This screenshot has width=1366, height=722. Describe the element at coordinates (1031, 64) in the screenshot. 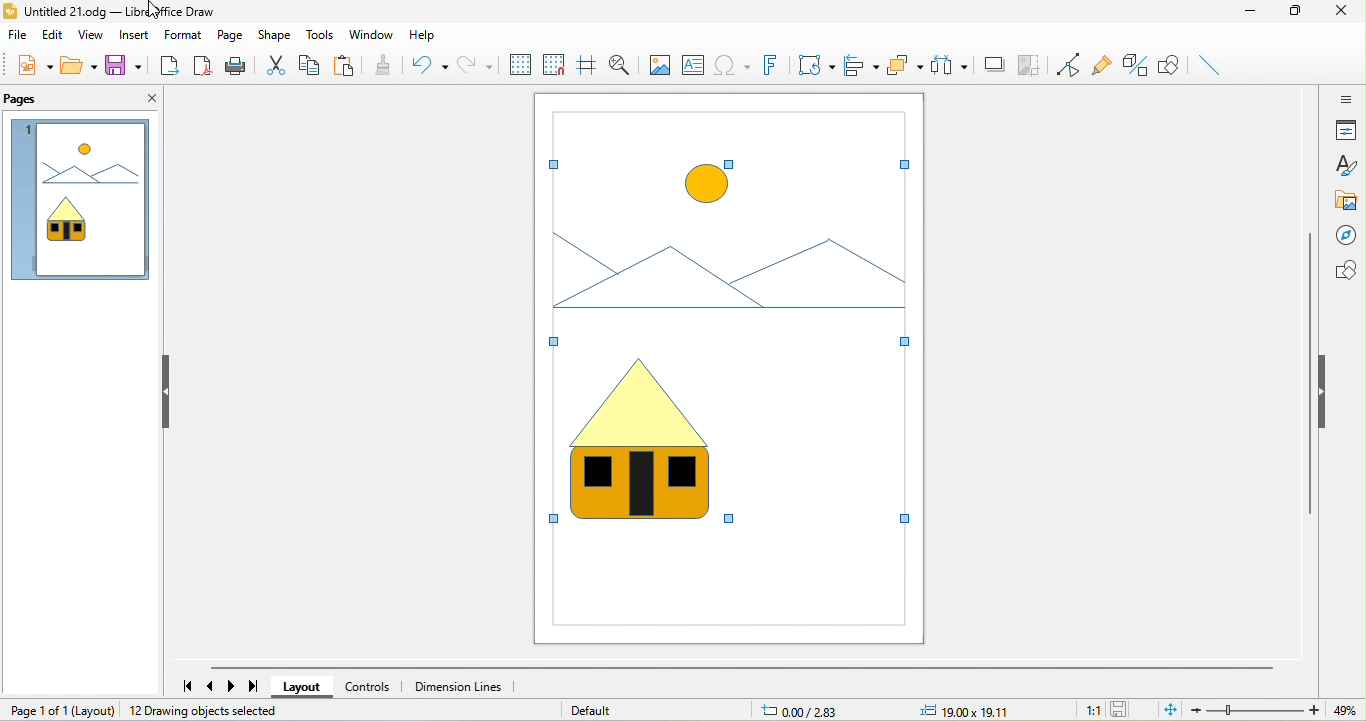

I see `crop` at that location.